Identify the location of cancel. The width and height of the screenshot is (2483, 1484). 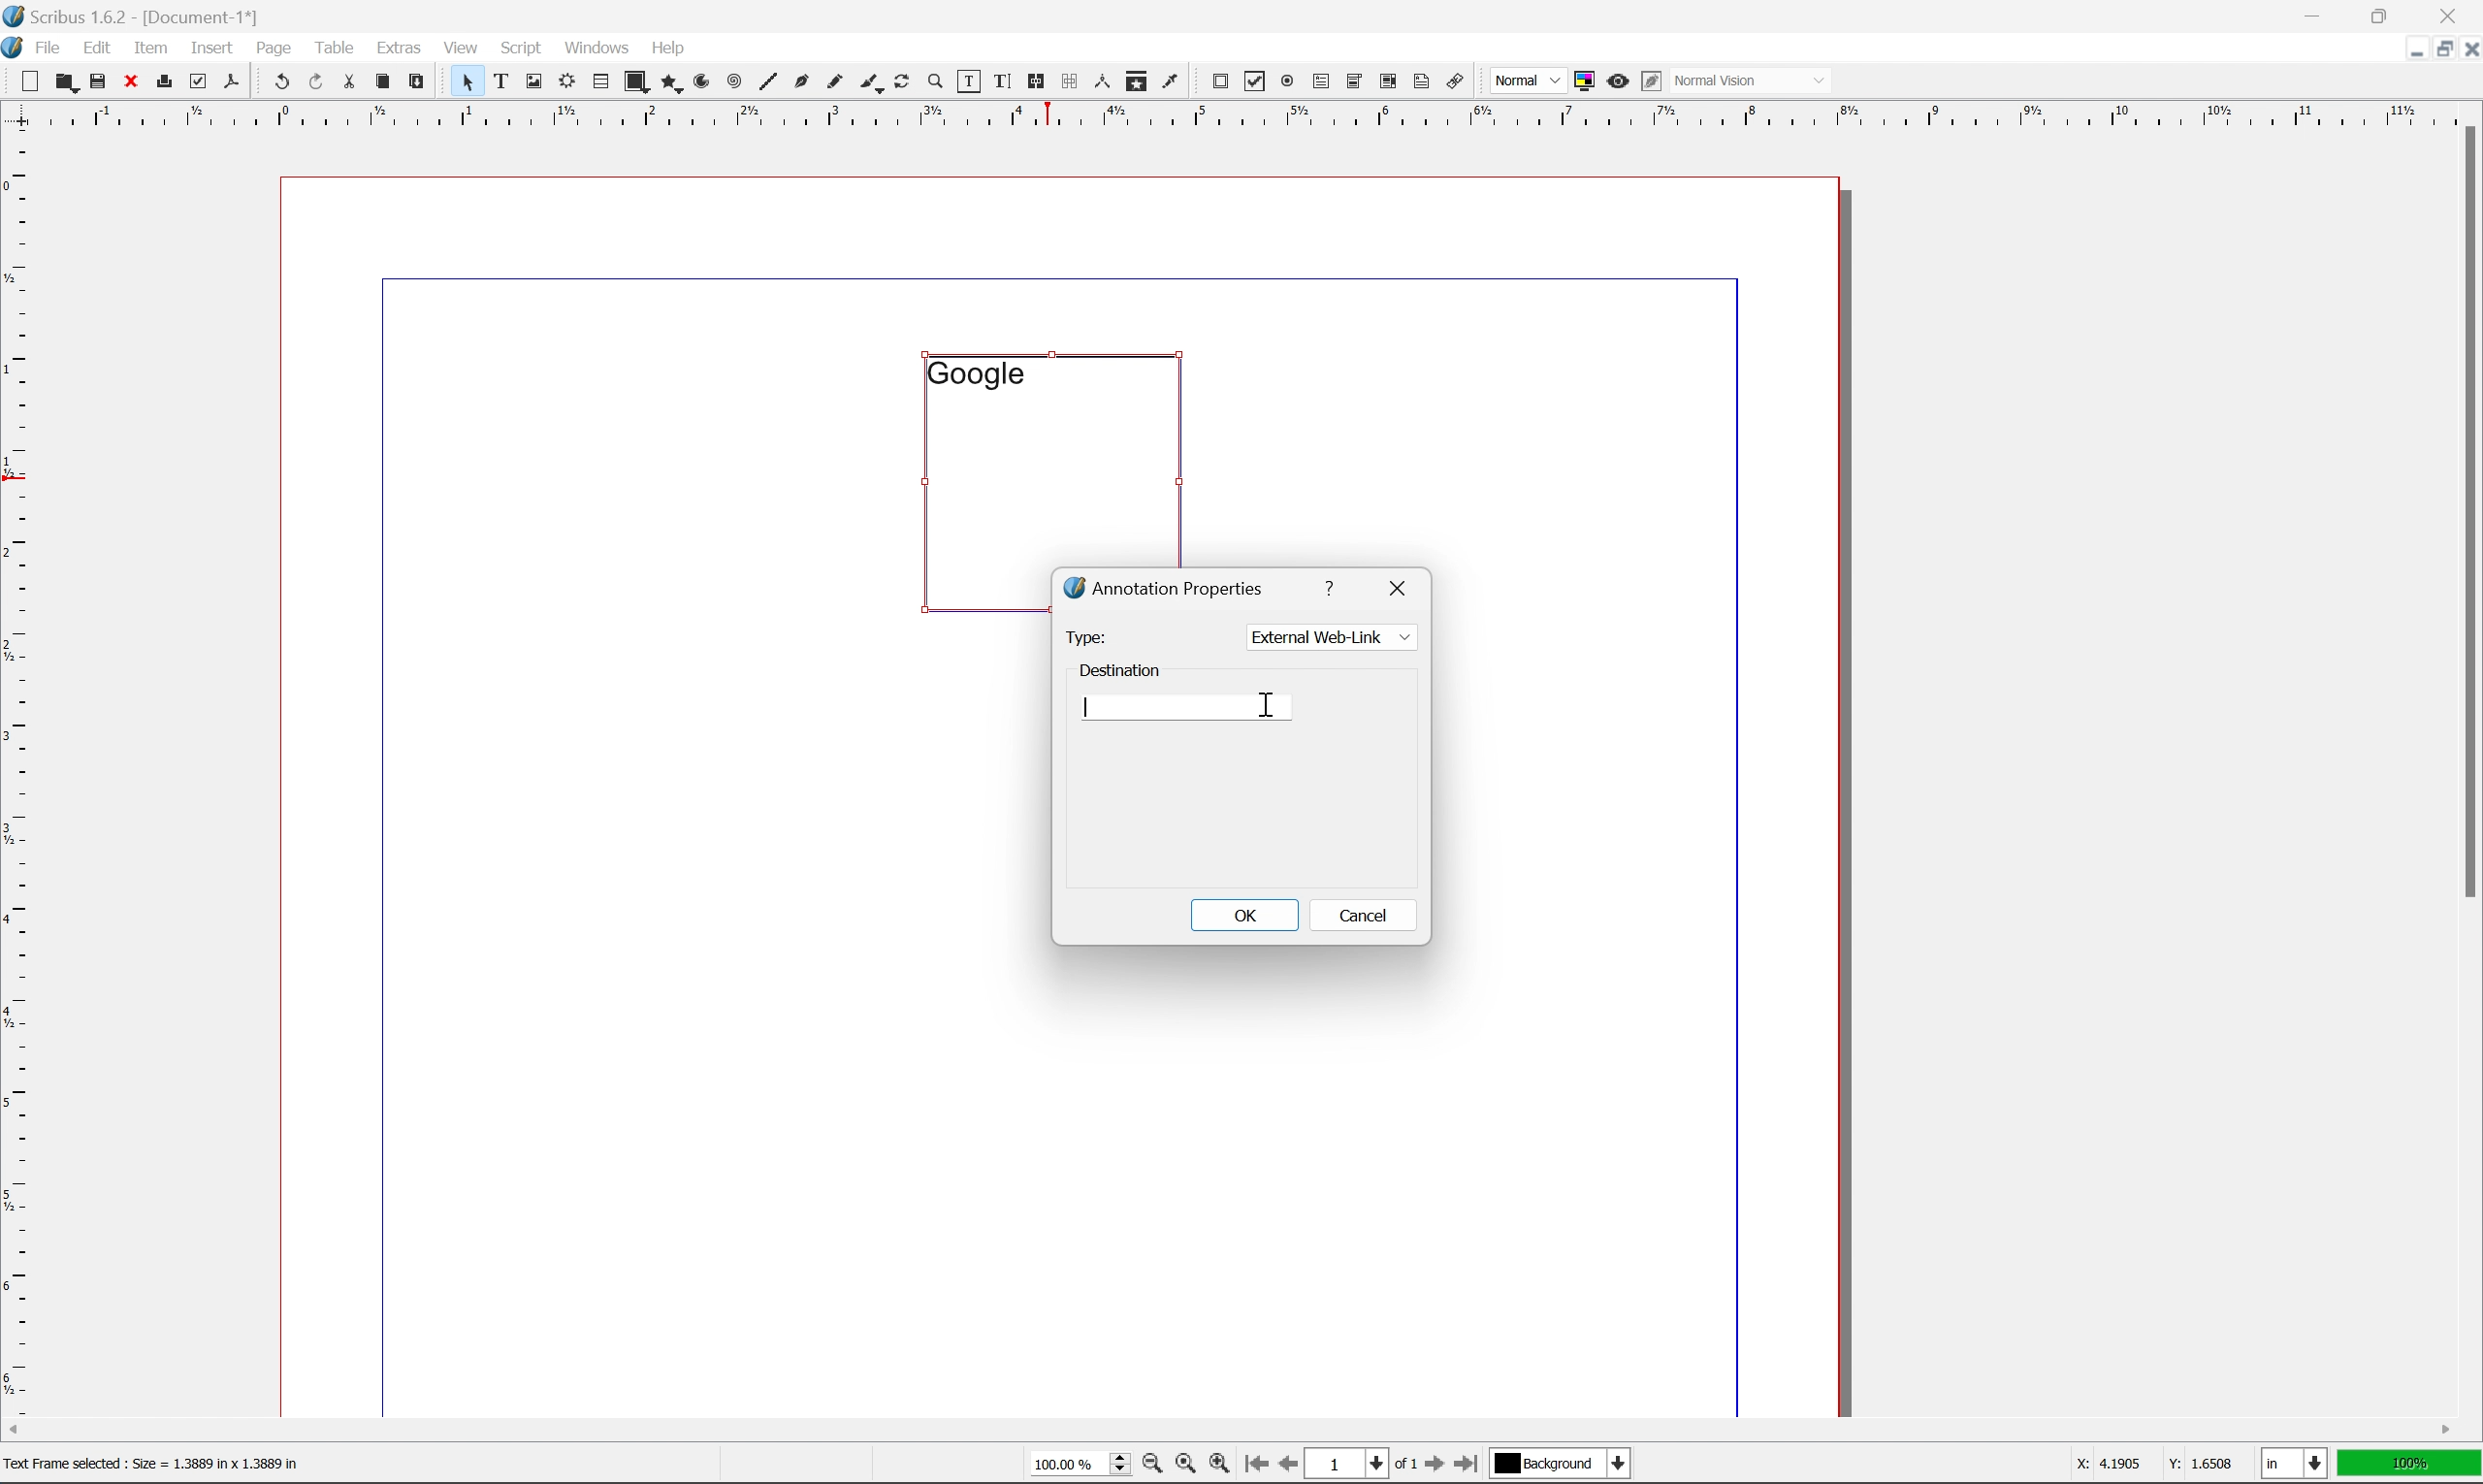
(1364, 919).